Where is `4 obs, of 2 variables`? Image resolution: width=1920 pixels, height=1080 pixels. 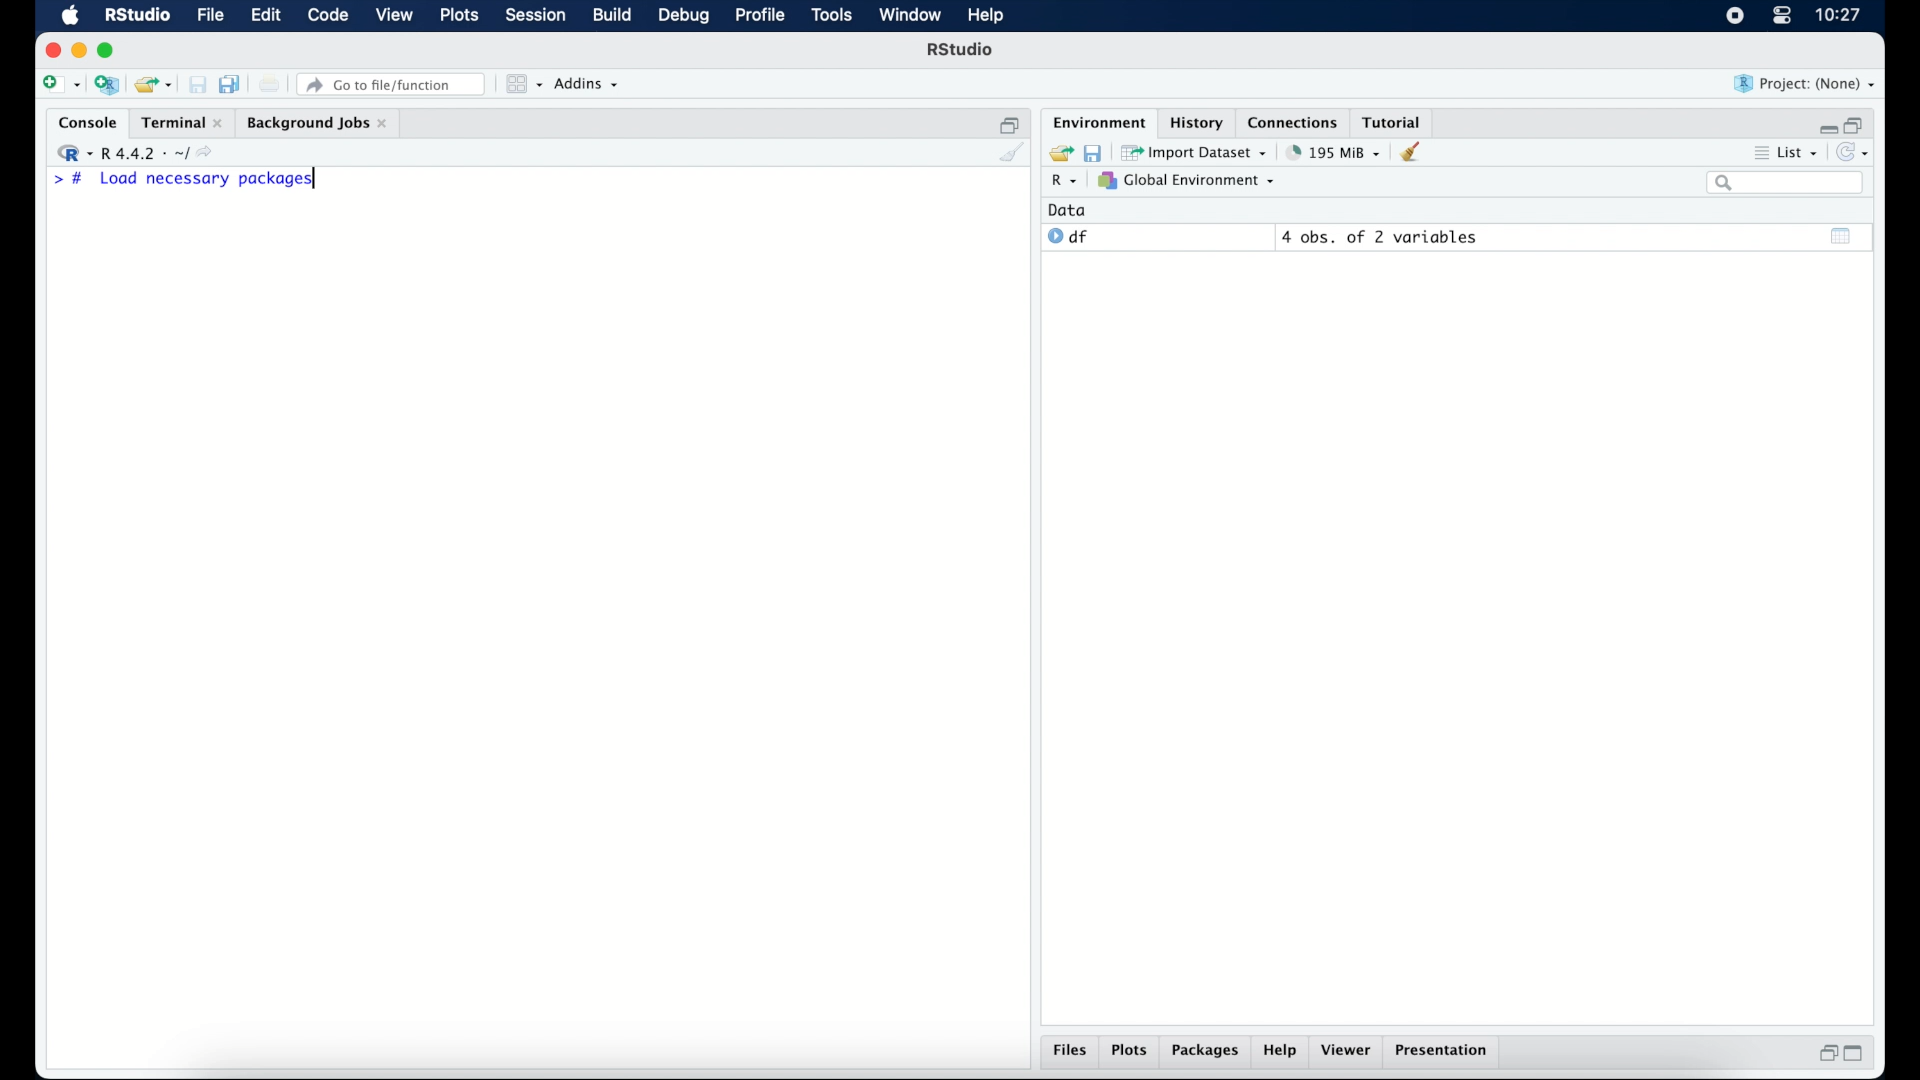
4 obs, of 2 variables is located at coordinates (1380, 237).